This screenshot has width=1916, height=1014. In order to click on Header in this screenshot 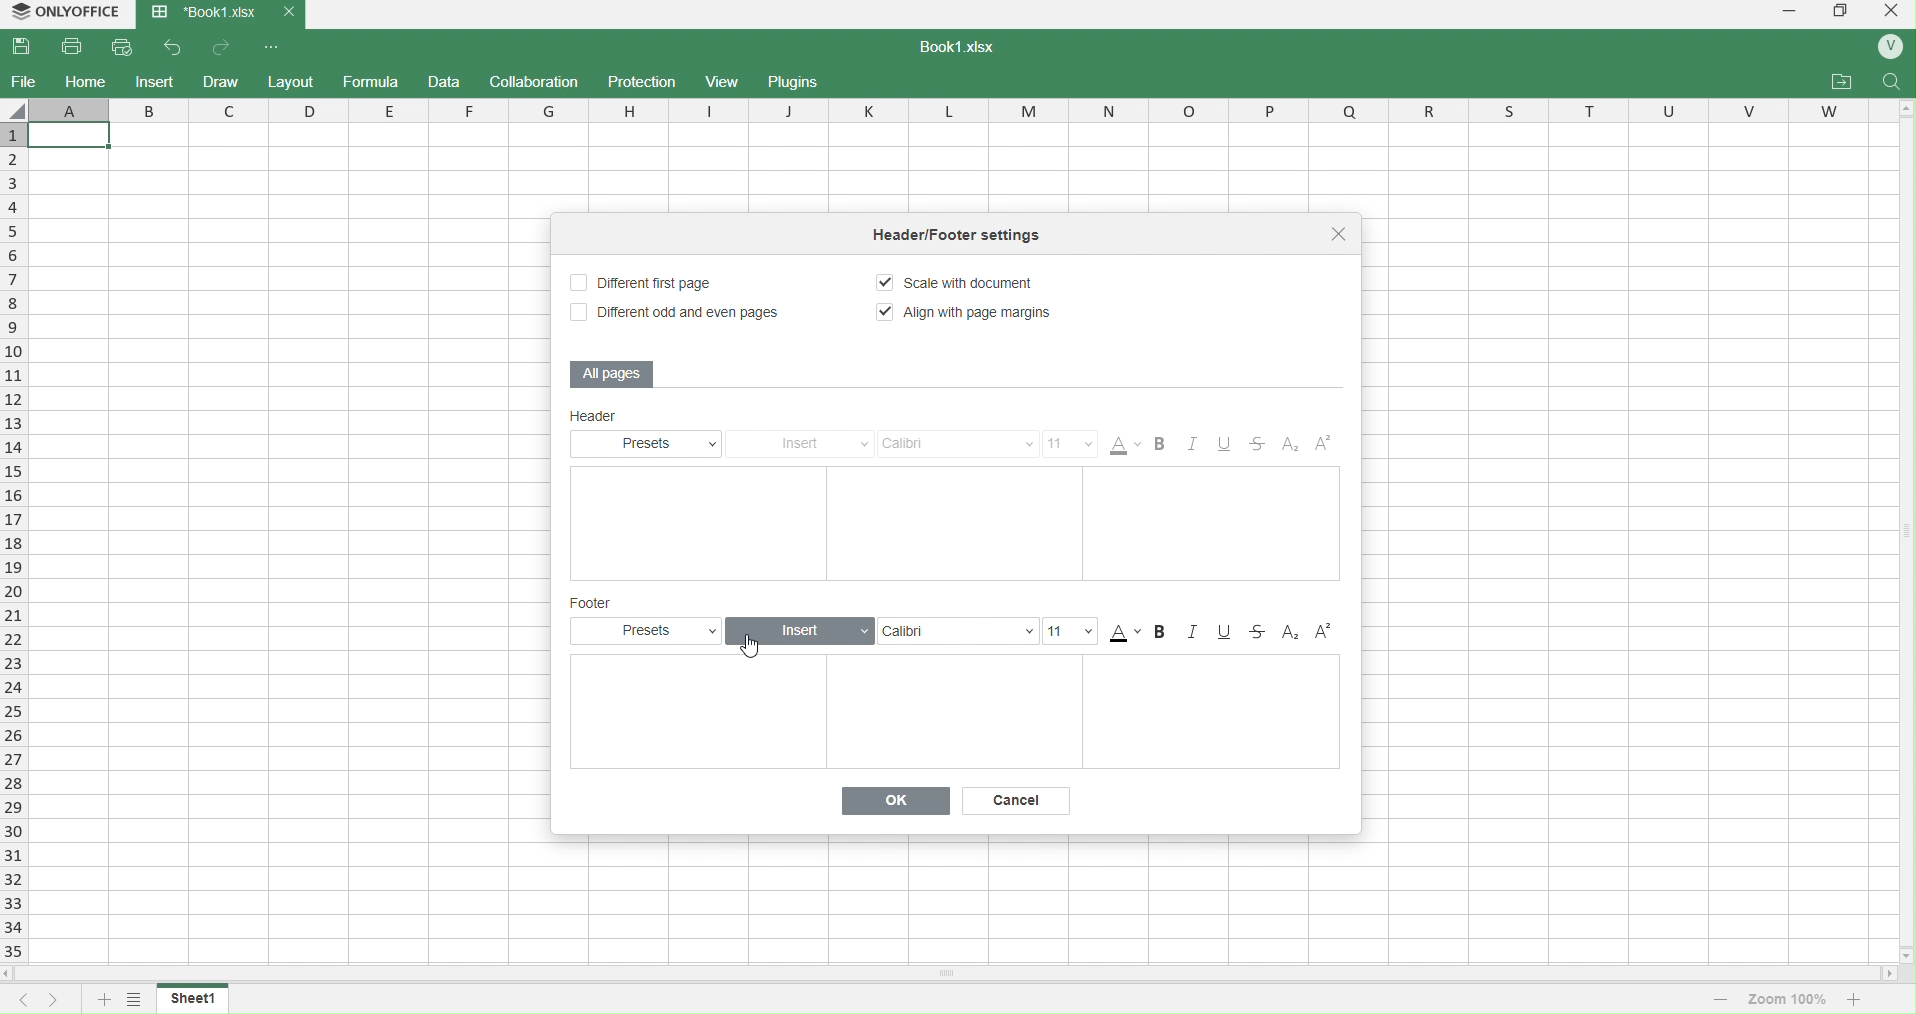, I will do `click(638, 418)`.